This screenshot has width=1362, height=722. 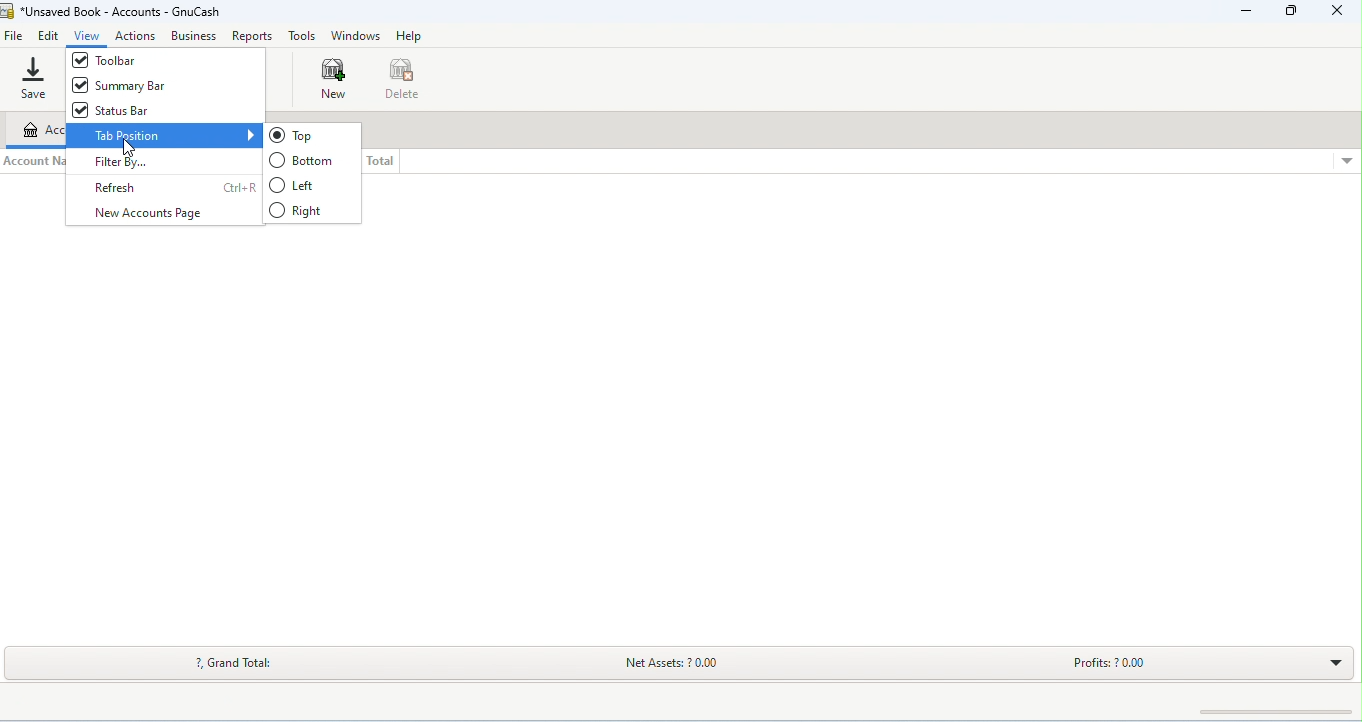 I want to click on tab position, so click(x=163, y=135).